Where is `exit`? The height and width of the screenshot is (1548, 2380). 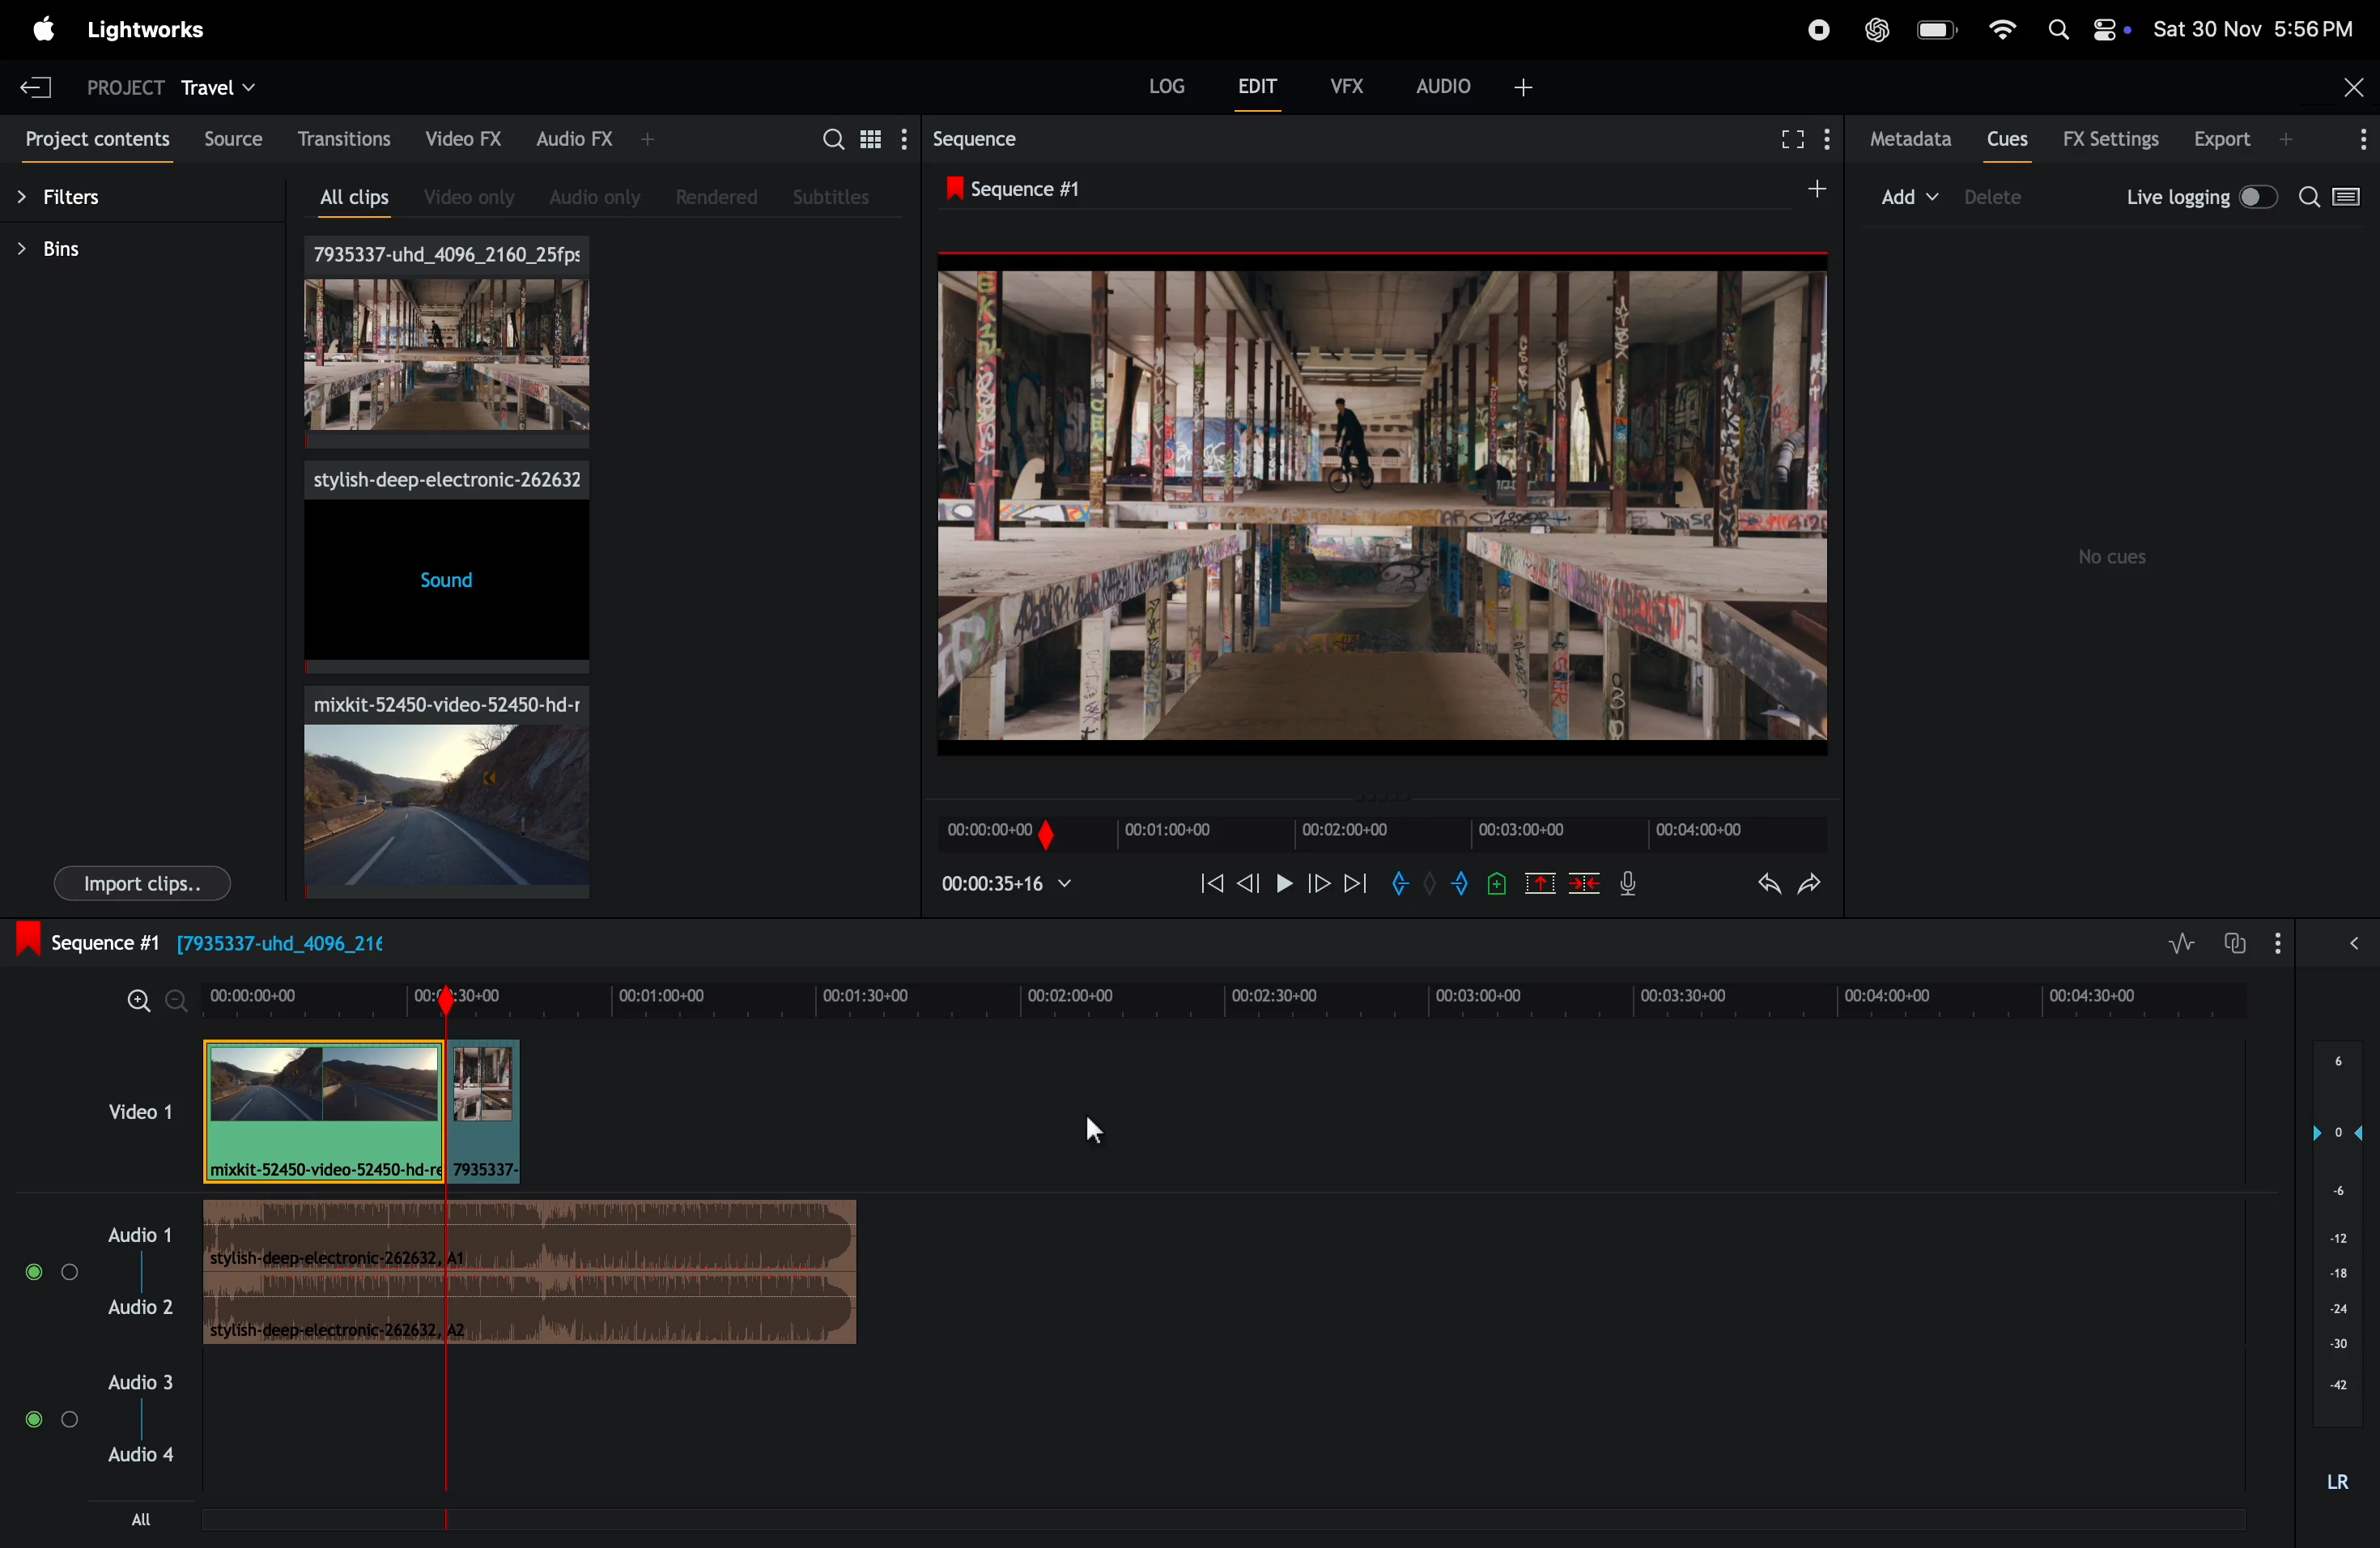 exit is located at coordinates (36, 87).